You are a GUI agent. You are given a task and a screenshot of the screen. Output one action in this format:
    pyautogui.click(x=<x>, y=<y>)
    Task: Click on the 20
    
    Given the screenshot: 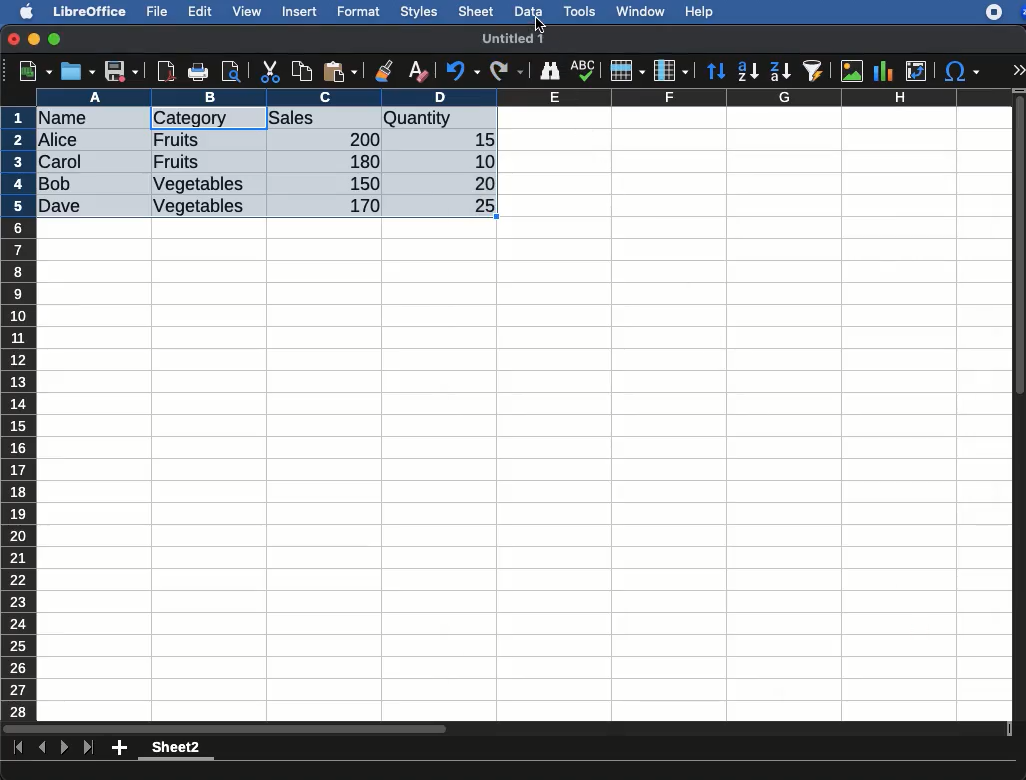 What is the action you would take?
    pyautogui.click(x=477, y=183)
    